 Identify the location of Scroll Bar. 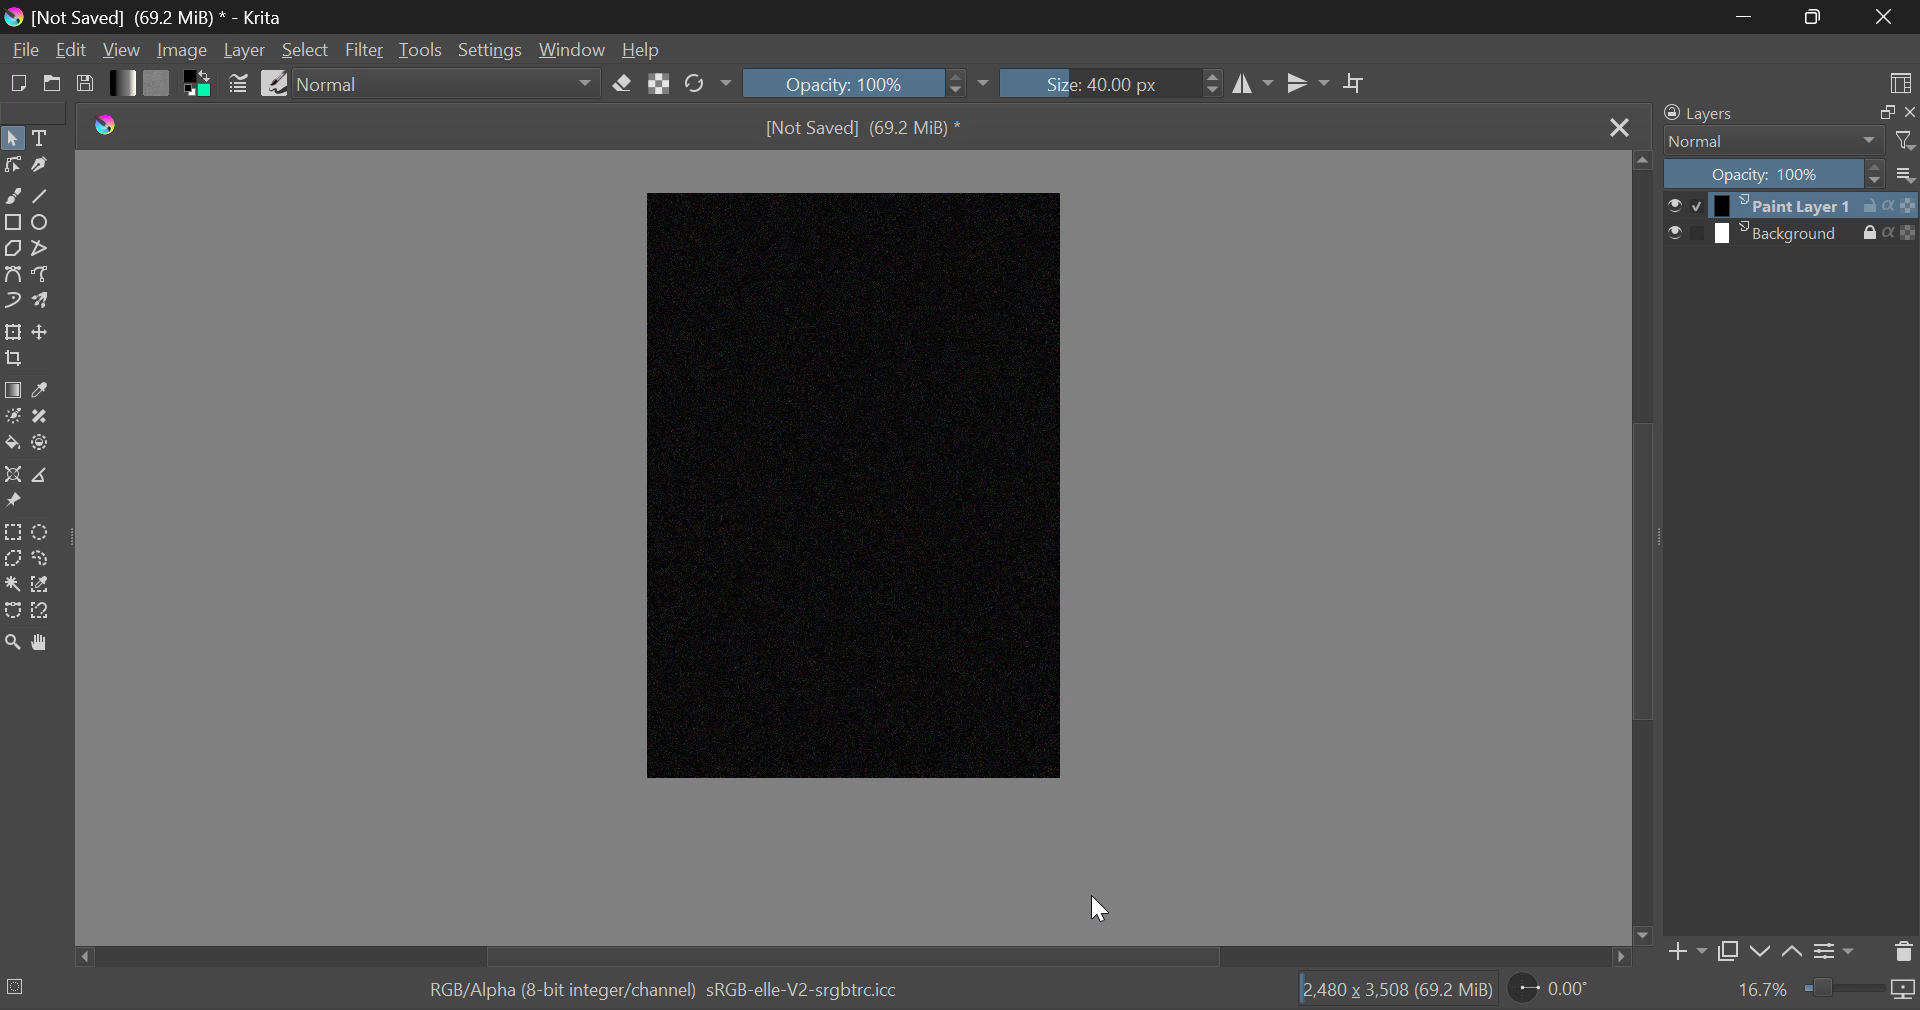
(1642, 545).